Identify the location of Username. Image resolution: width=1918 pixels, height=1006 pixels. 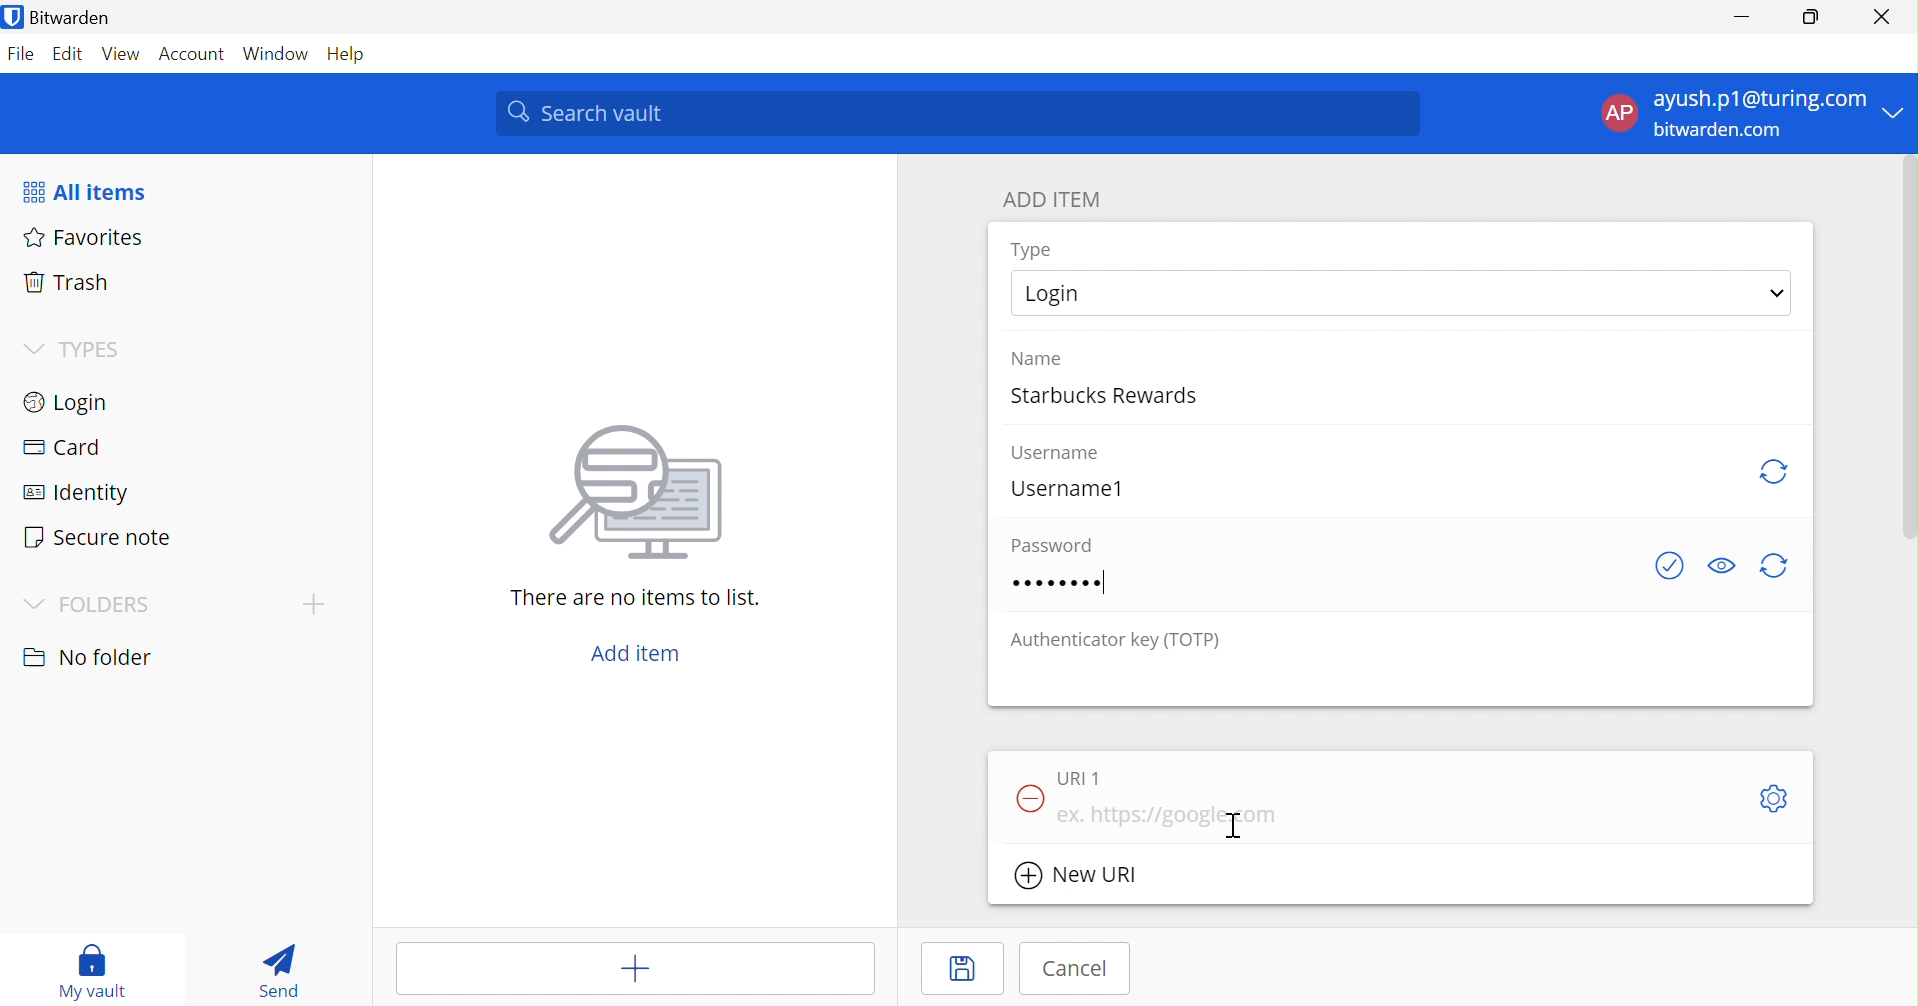
(1060, 453).